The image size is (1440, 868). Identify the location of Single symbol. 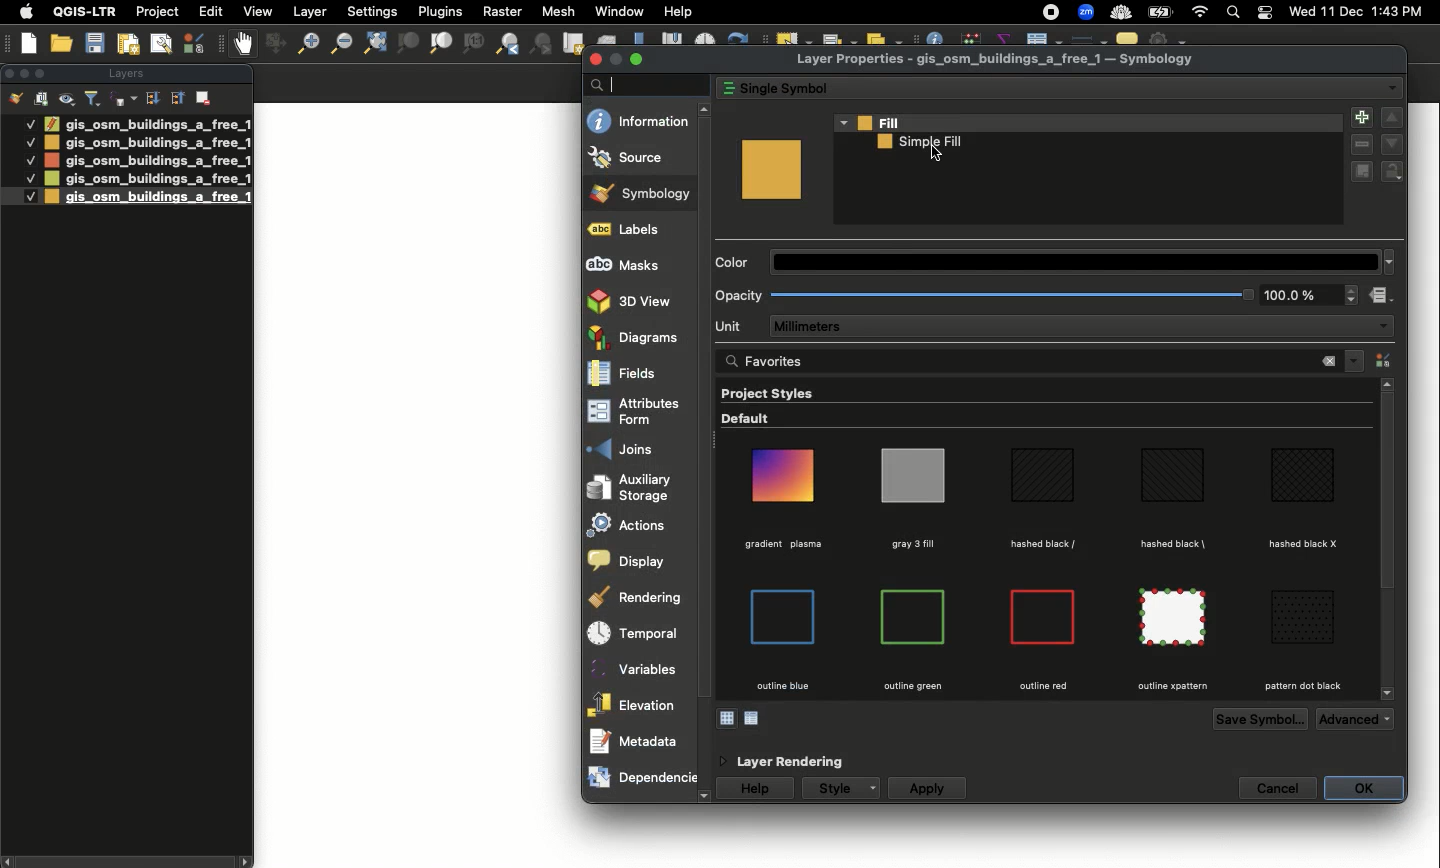
(1046, 89).